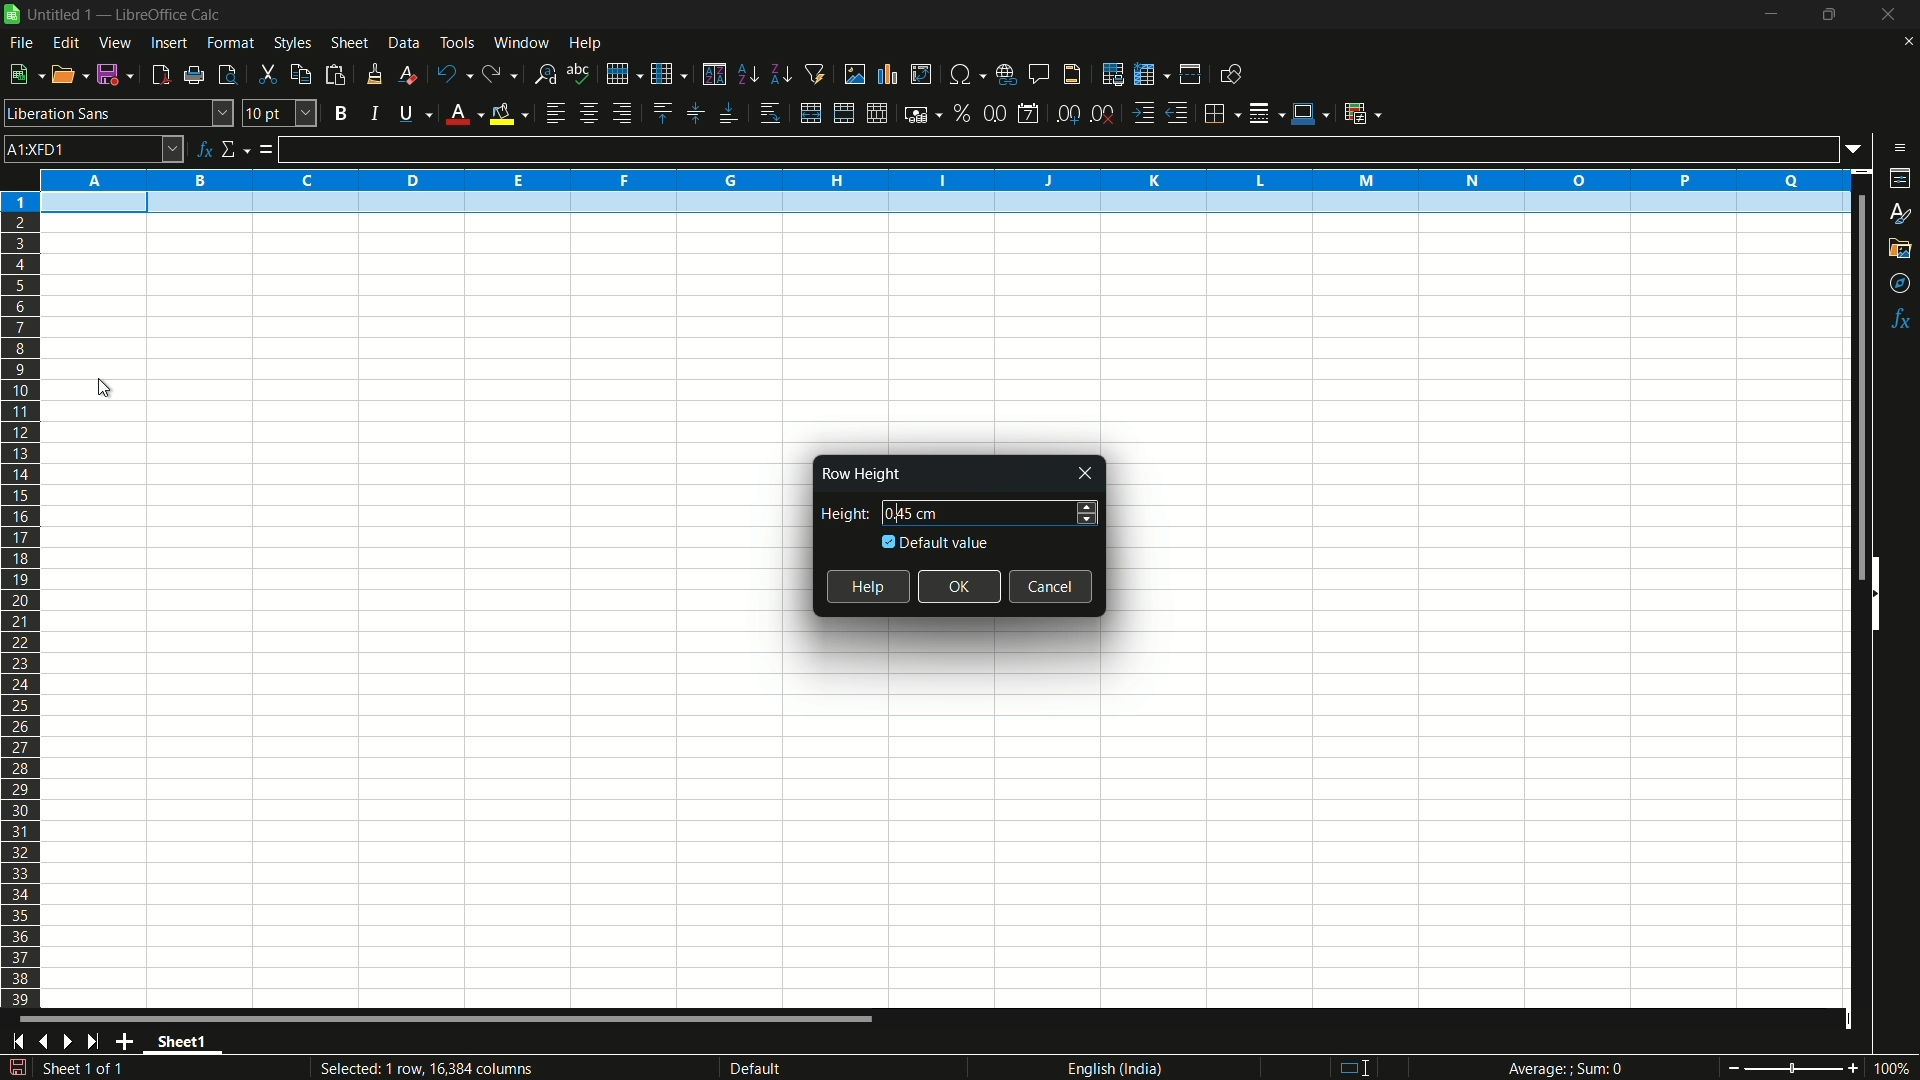 The image size is (1920, 1080). I want to click on merge and center or unmerge depending on the current toggle state, so click(809, 114).